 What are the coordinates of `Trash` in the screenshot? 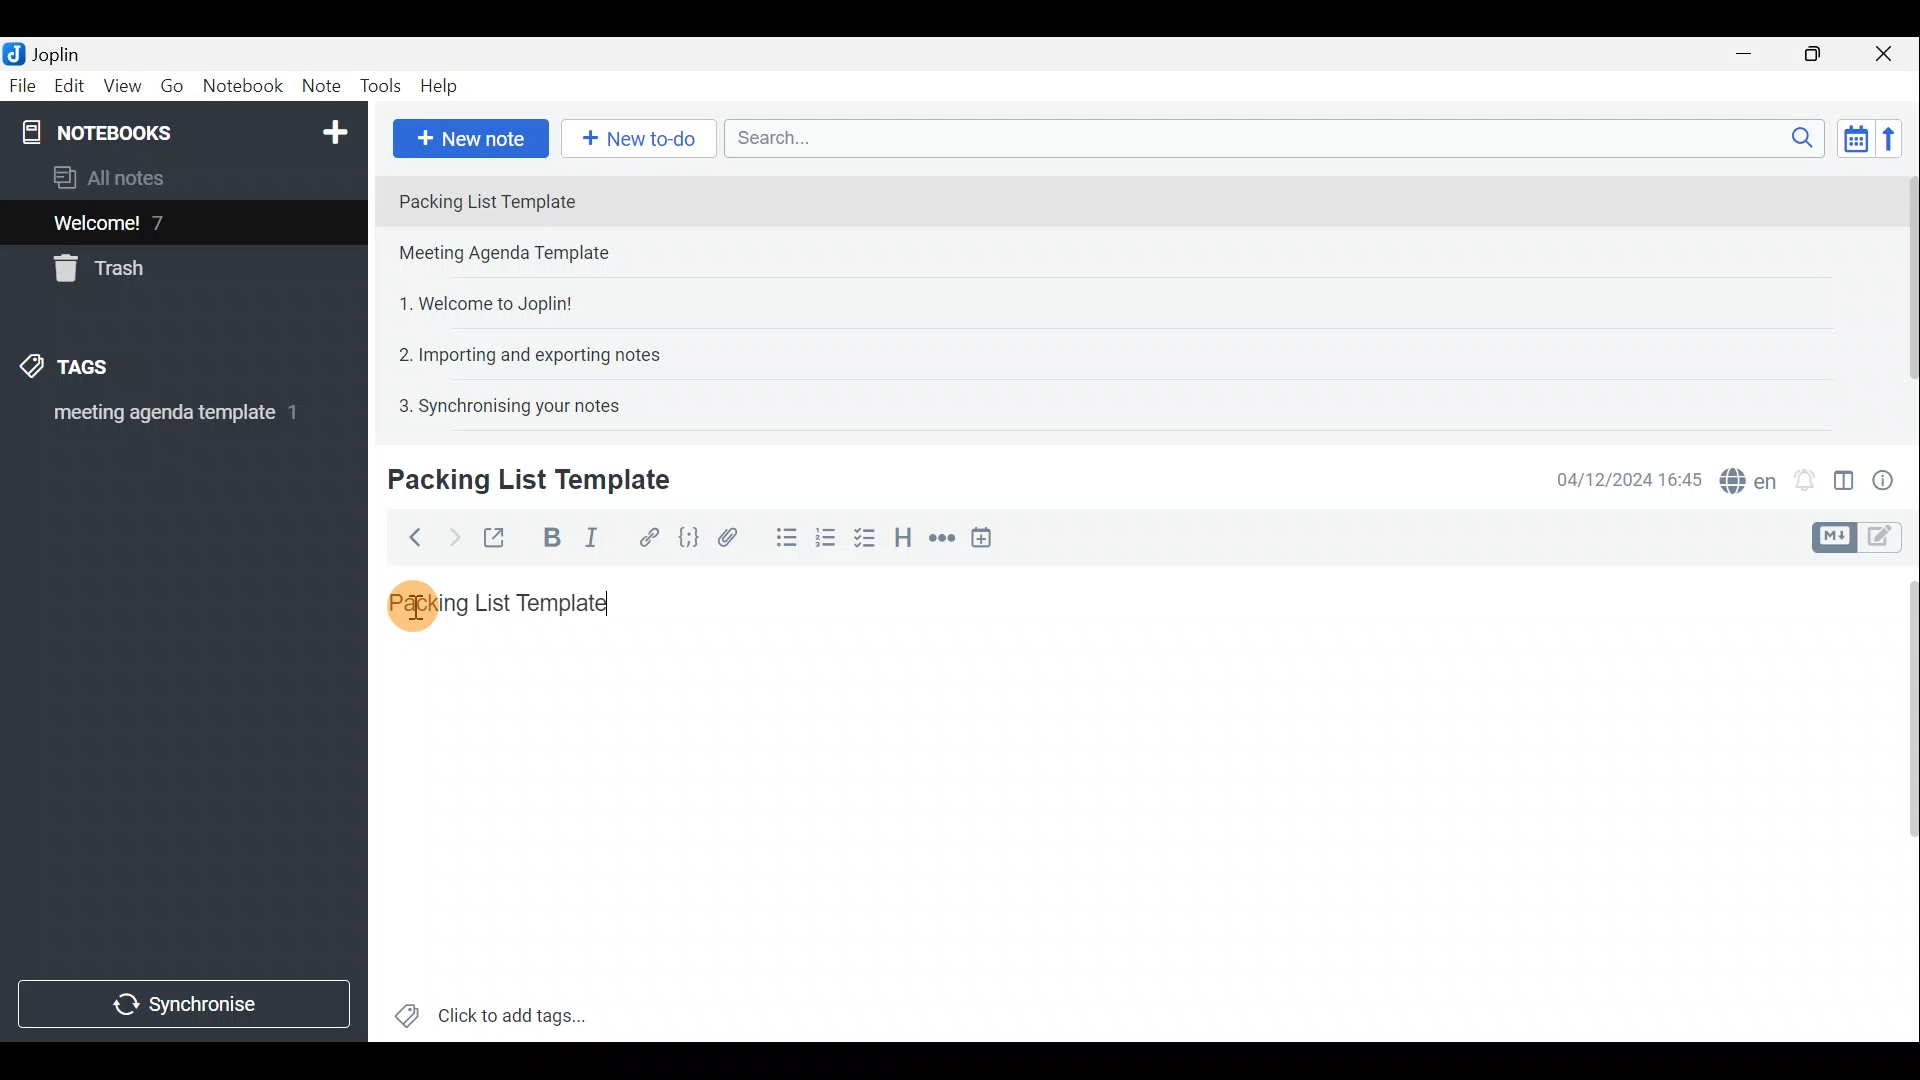 It's located at (107, 272).